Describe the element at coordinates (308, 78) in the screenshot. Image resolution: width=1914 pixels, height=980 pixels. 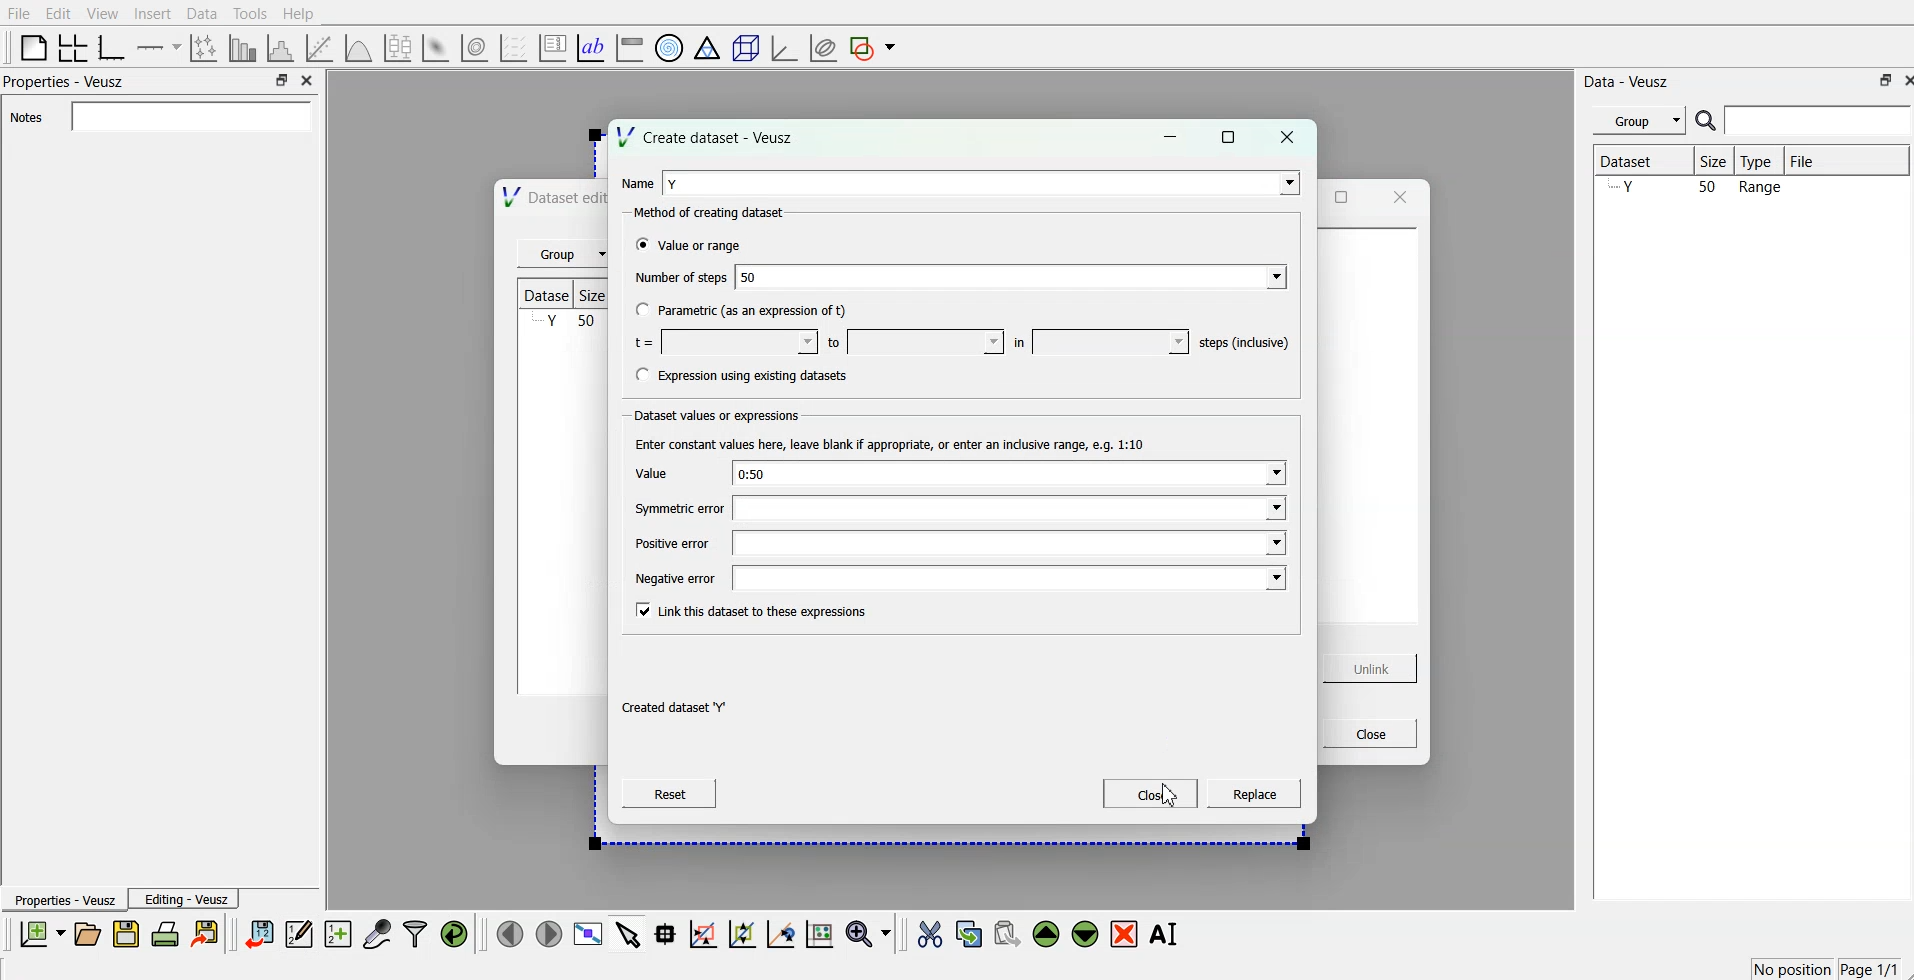
I see `close` at that location.